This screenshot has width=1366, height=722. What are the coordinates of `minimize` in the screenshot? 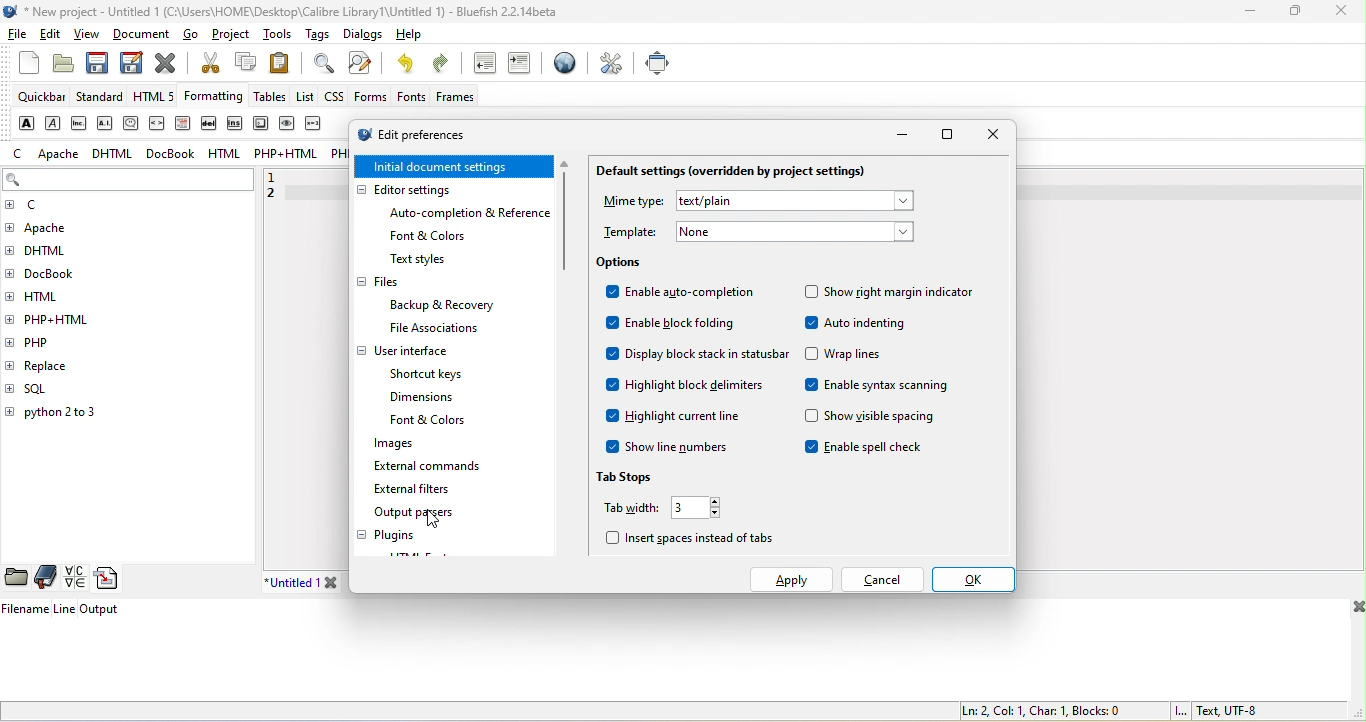 It's located at (1247, 12).